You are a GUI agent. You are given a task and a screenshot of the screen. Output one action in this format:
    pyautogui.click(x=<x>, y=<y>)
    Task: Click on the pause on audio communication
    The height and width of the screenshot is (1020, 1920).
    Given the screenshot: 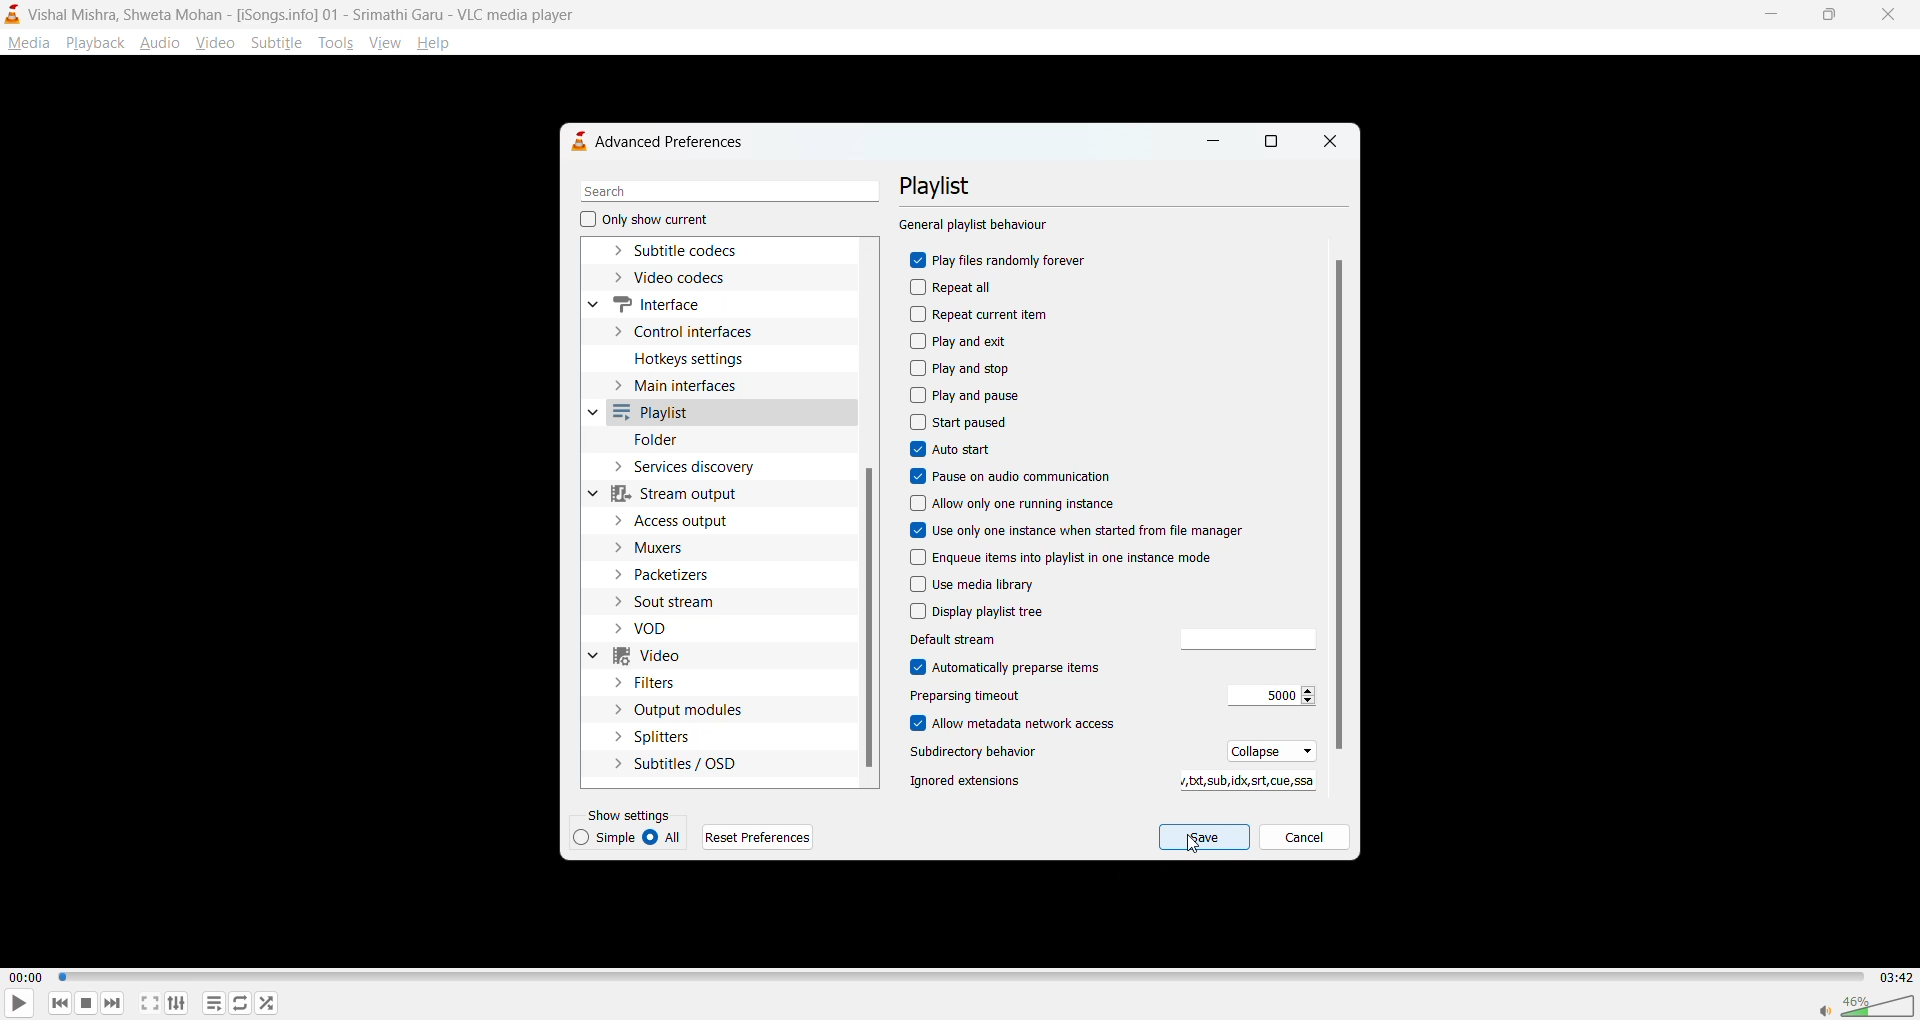 What is the action you would take?
    pyautogui.click(x=1018, y=475)
    